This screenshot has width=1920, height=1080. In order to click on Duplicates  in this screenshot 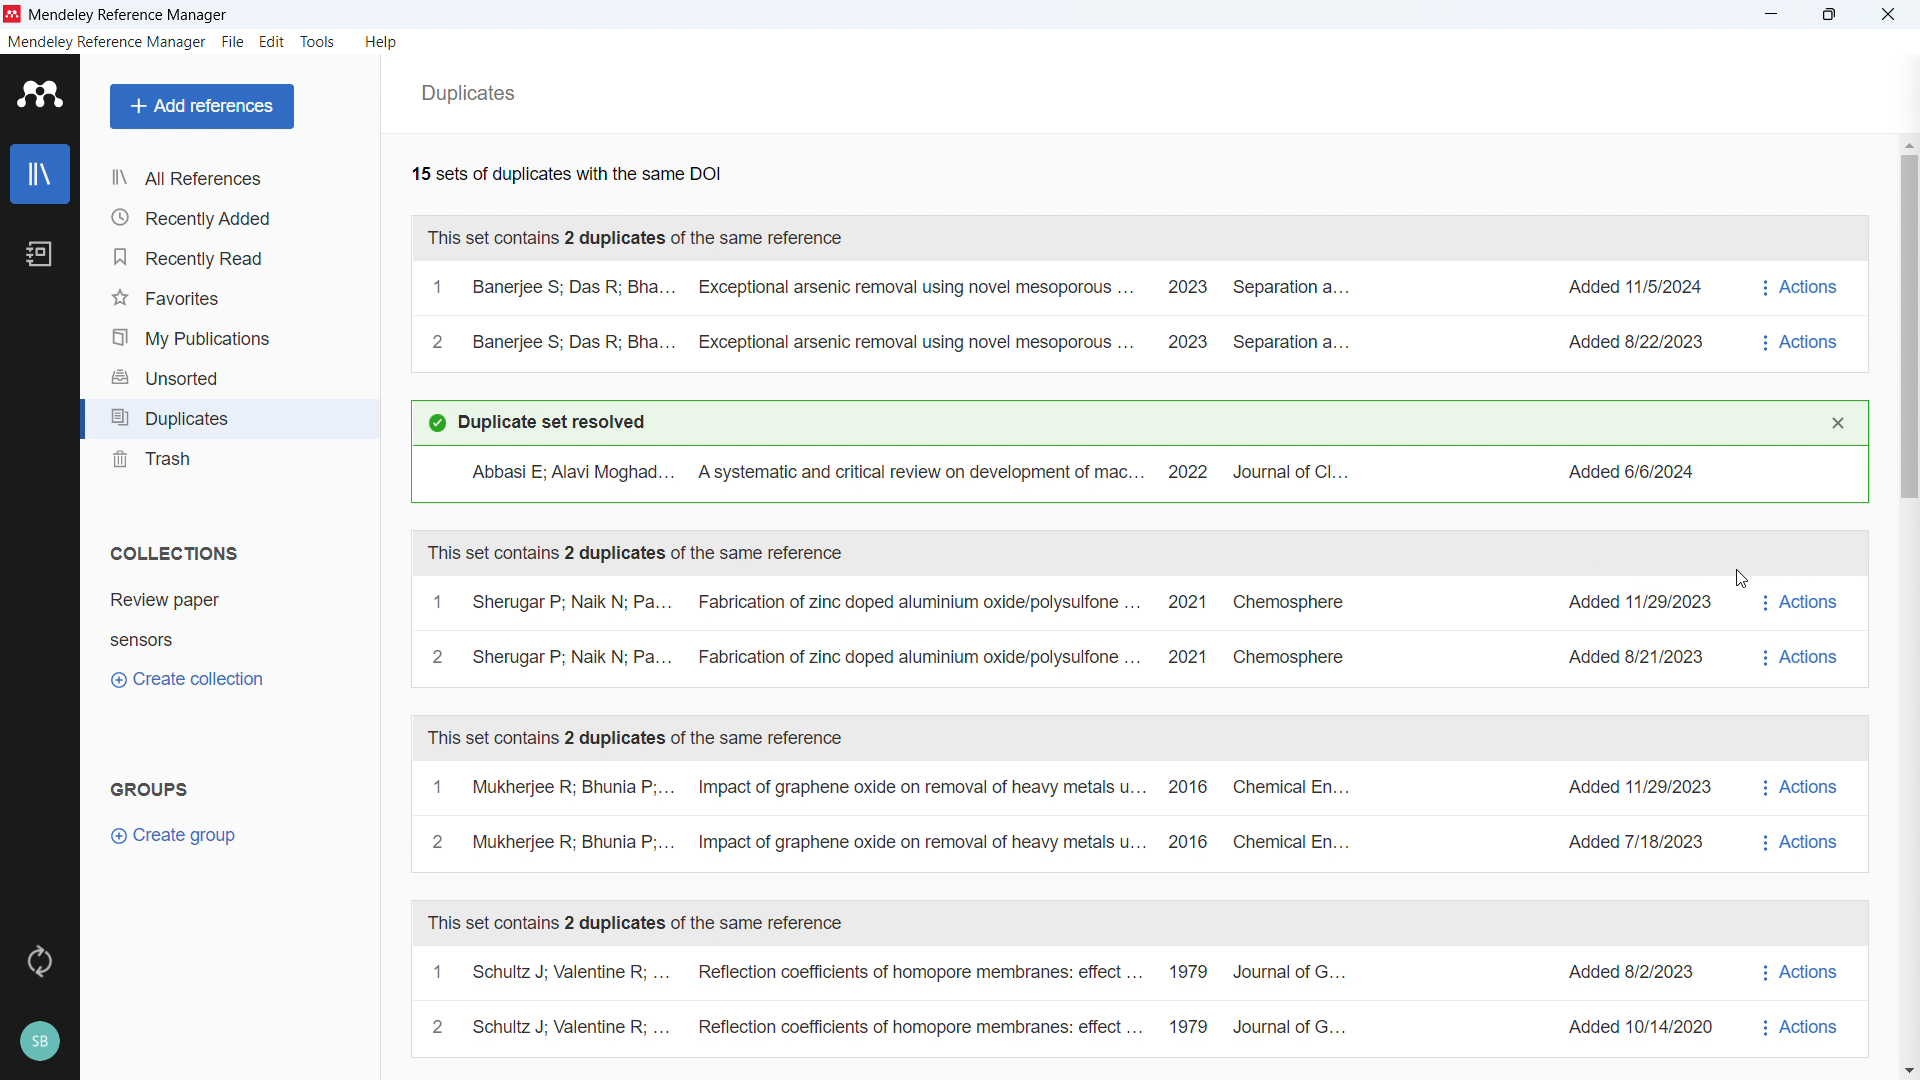, I will do `click(229, 418)`.